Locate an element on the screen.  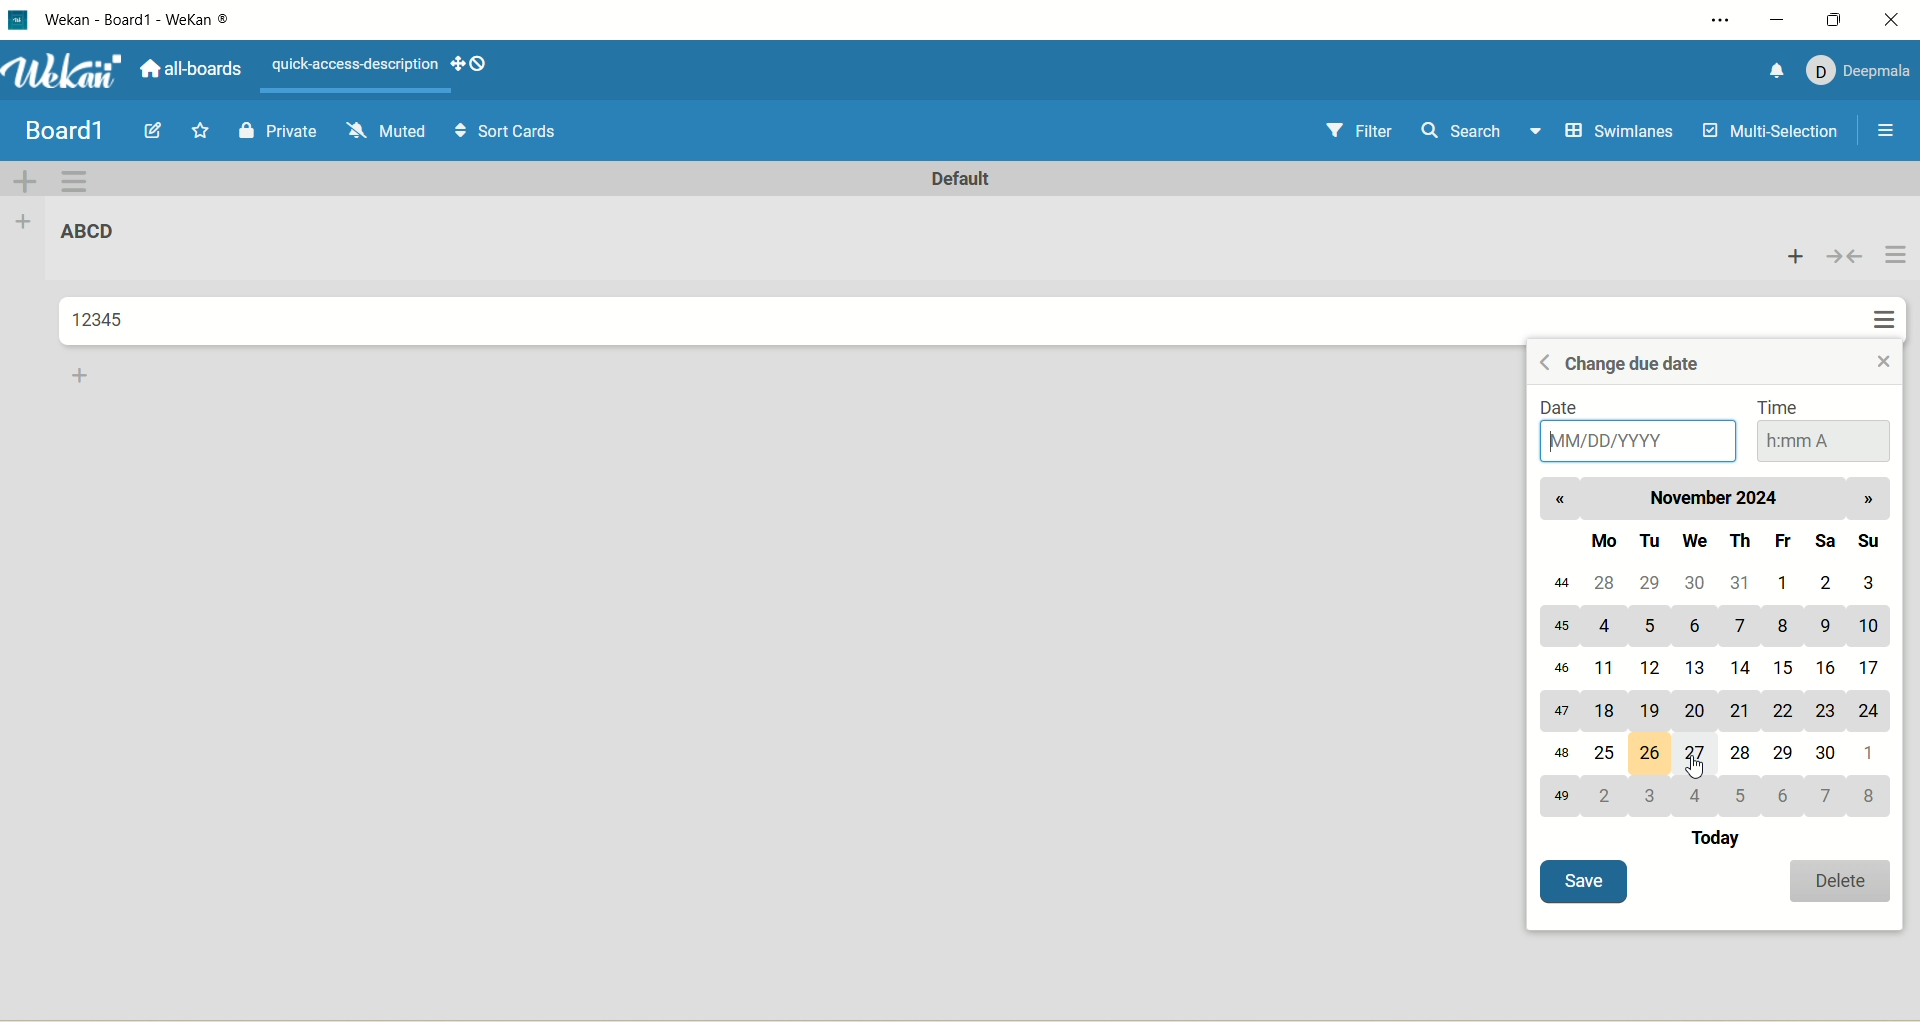
close is located at coordinates (1880, 363).